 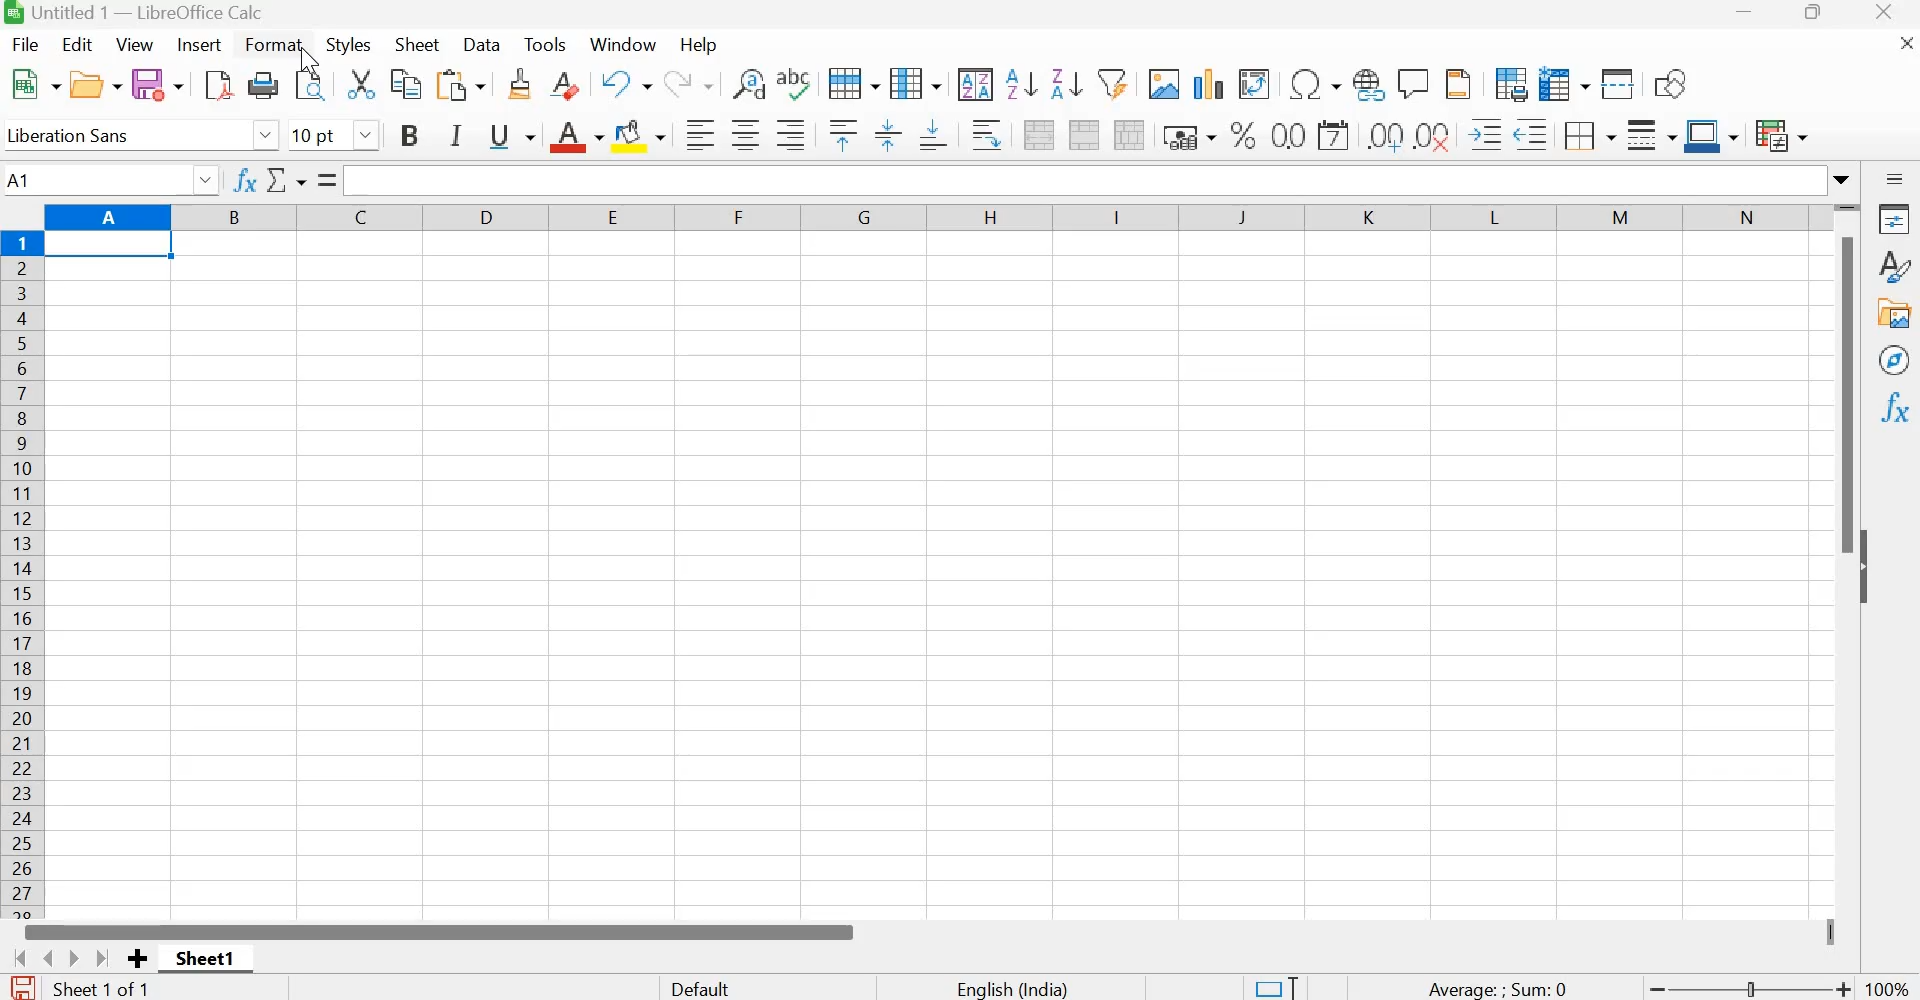 I want to click on Background color, so click(x=641, y=133).